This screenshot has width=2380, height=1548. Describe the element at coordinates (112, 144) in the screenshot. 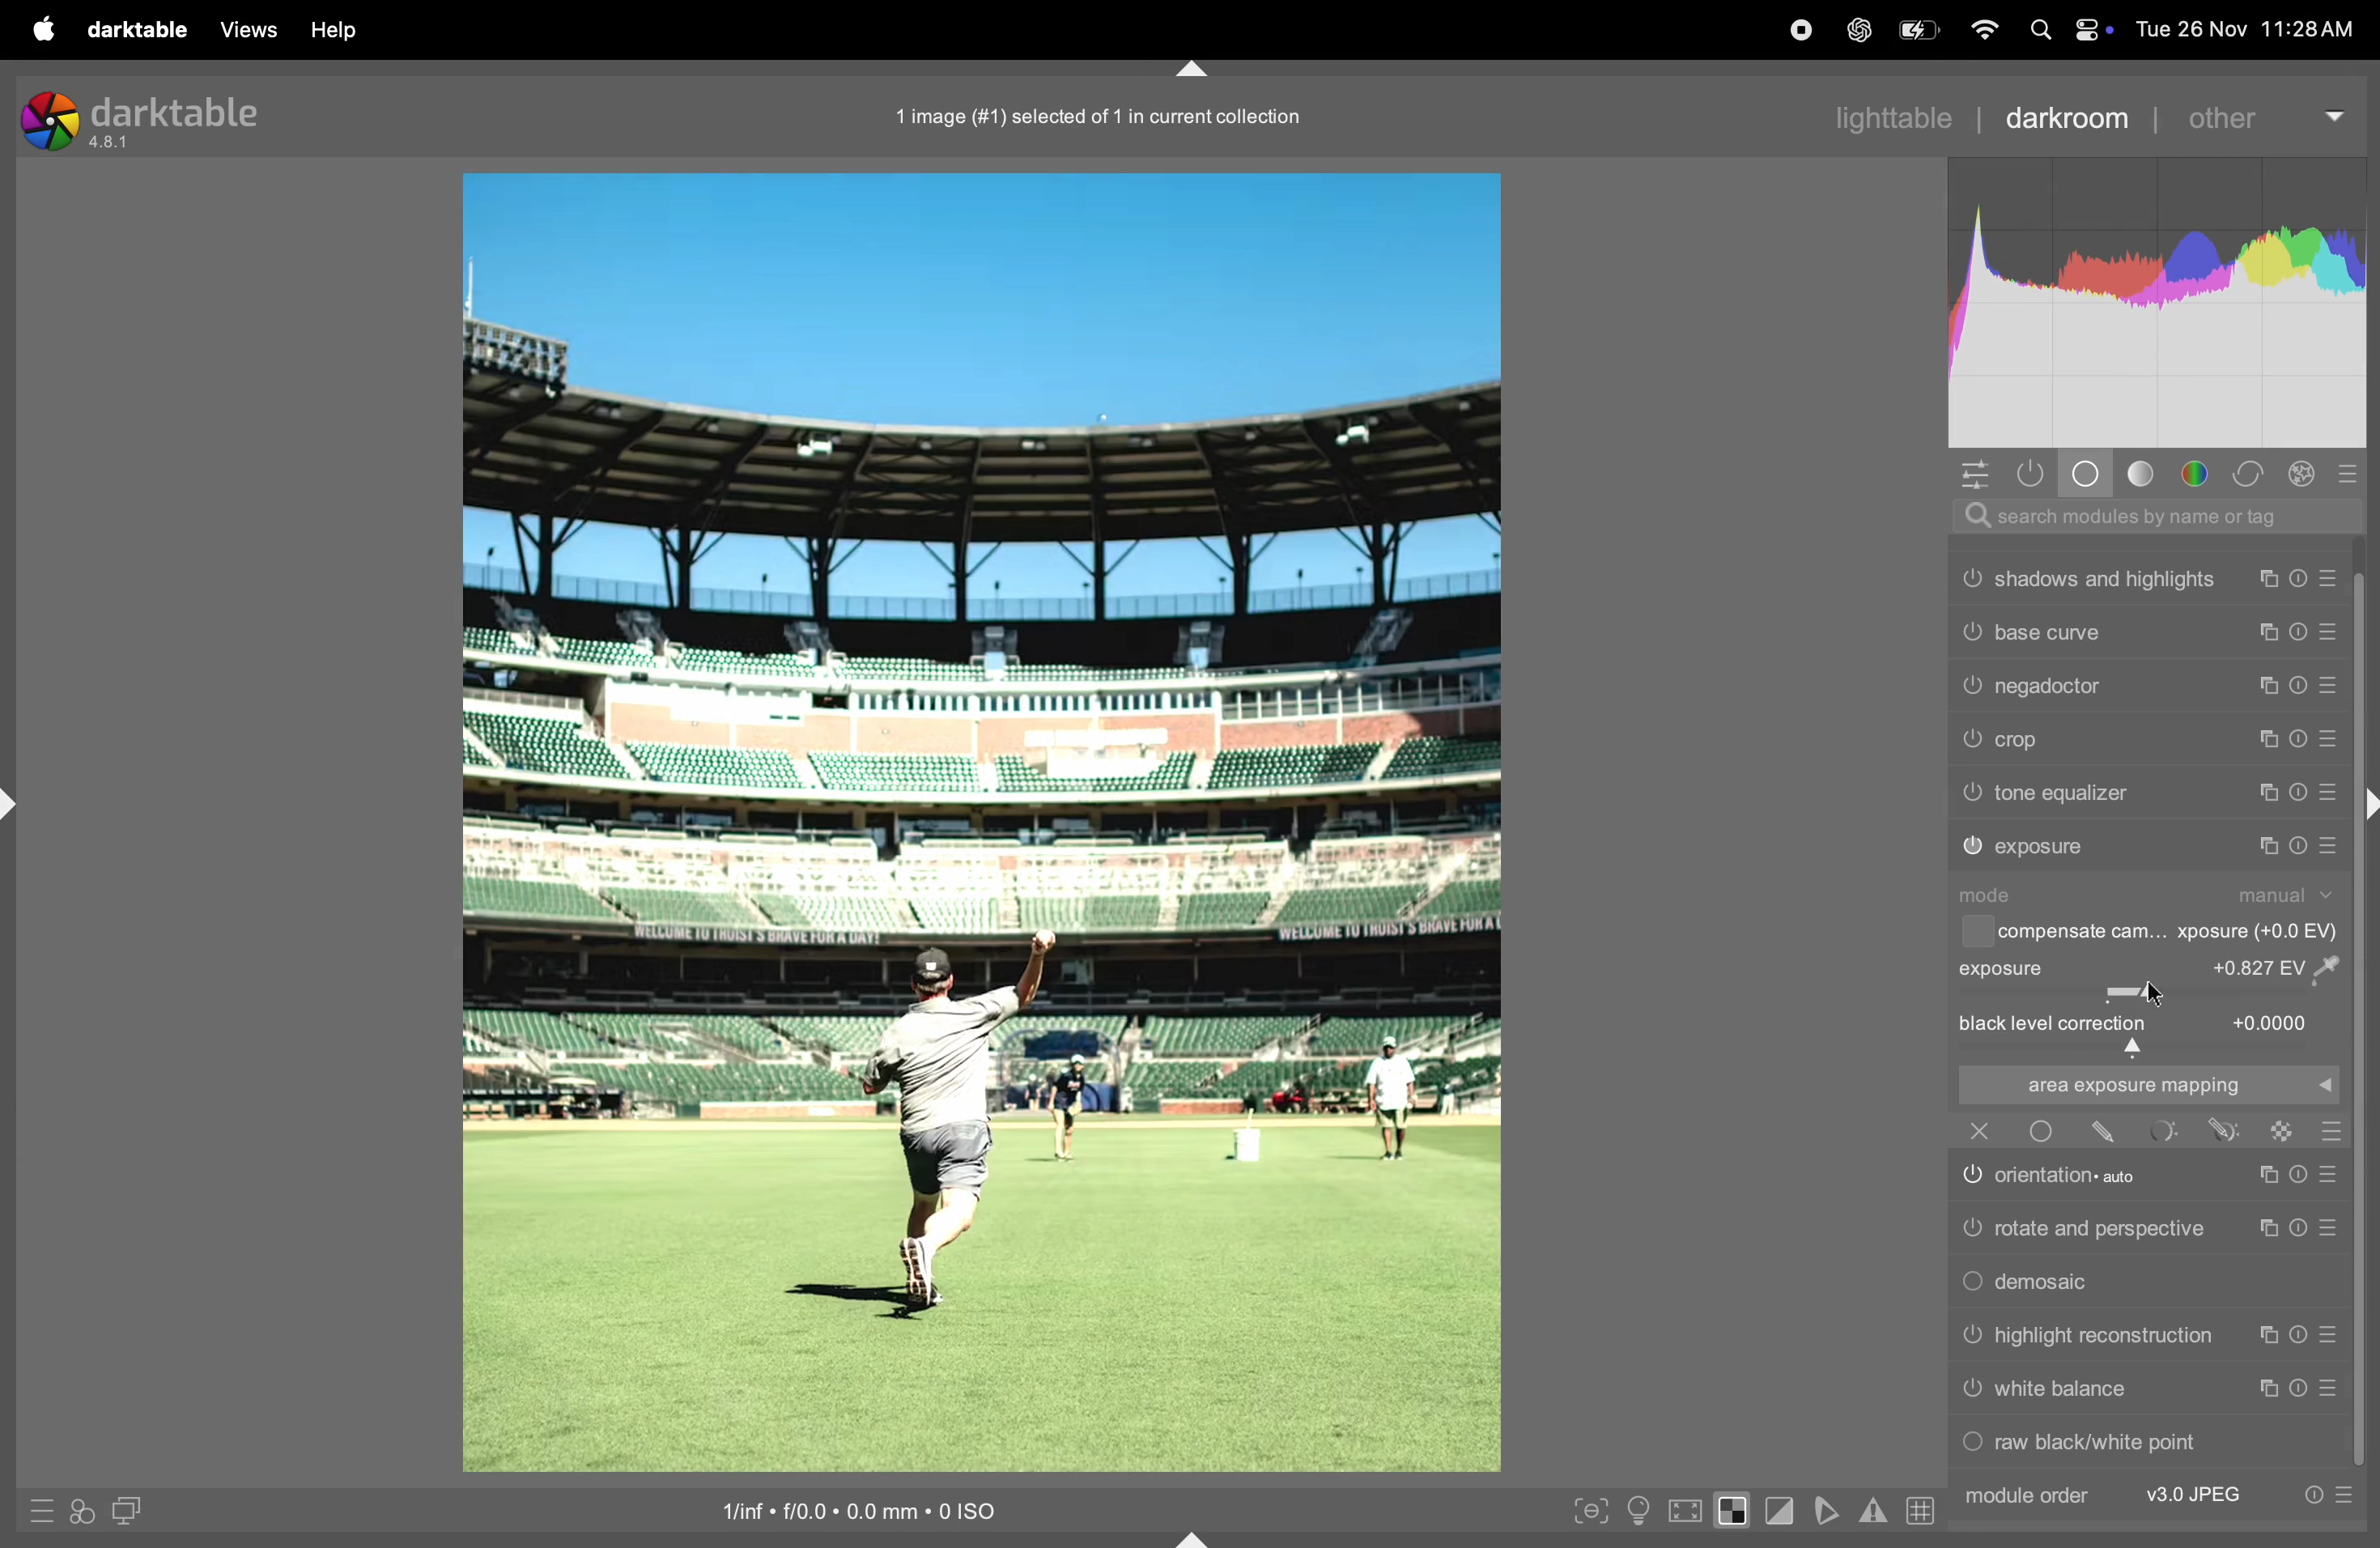

I see `version` at that location.